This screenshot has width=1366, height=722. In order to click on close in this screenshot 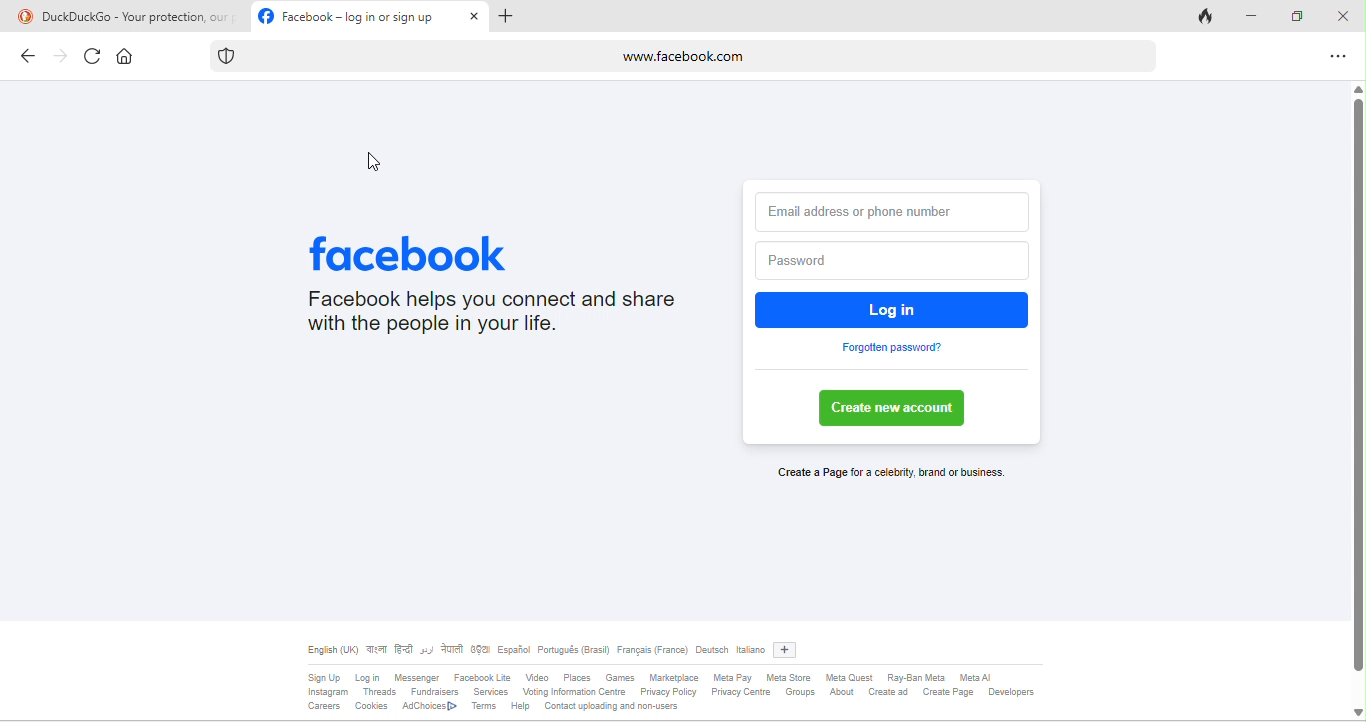, I will do `click(478, 15)`.